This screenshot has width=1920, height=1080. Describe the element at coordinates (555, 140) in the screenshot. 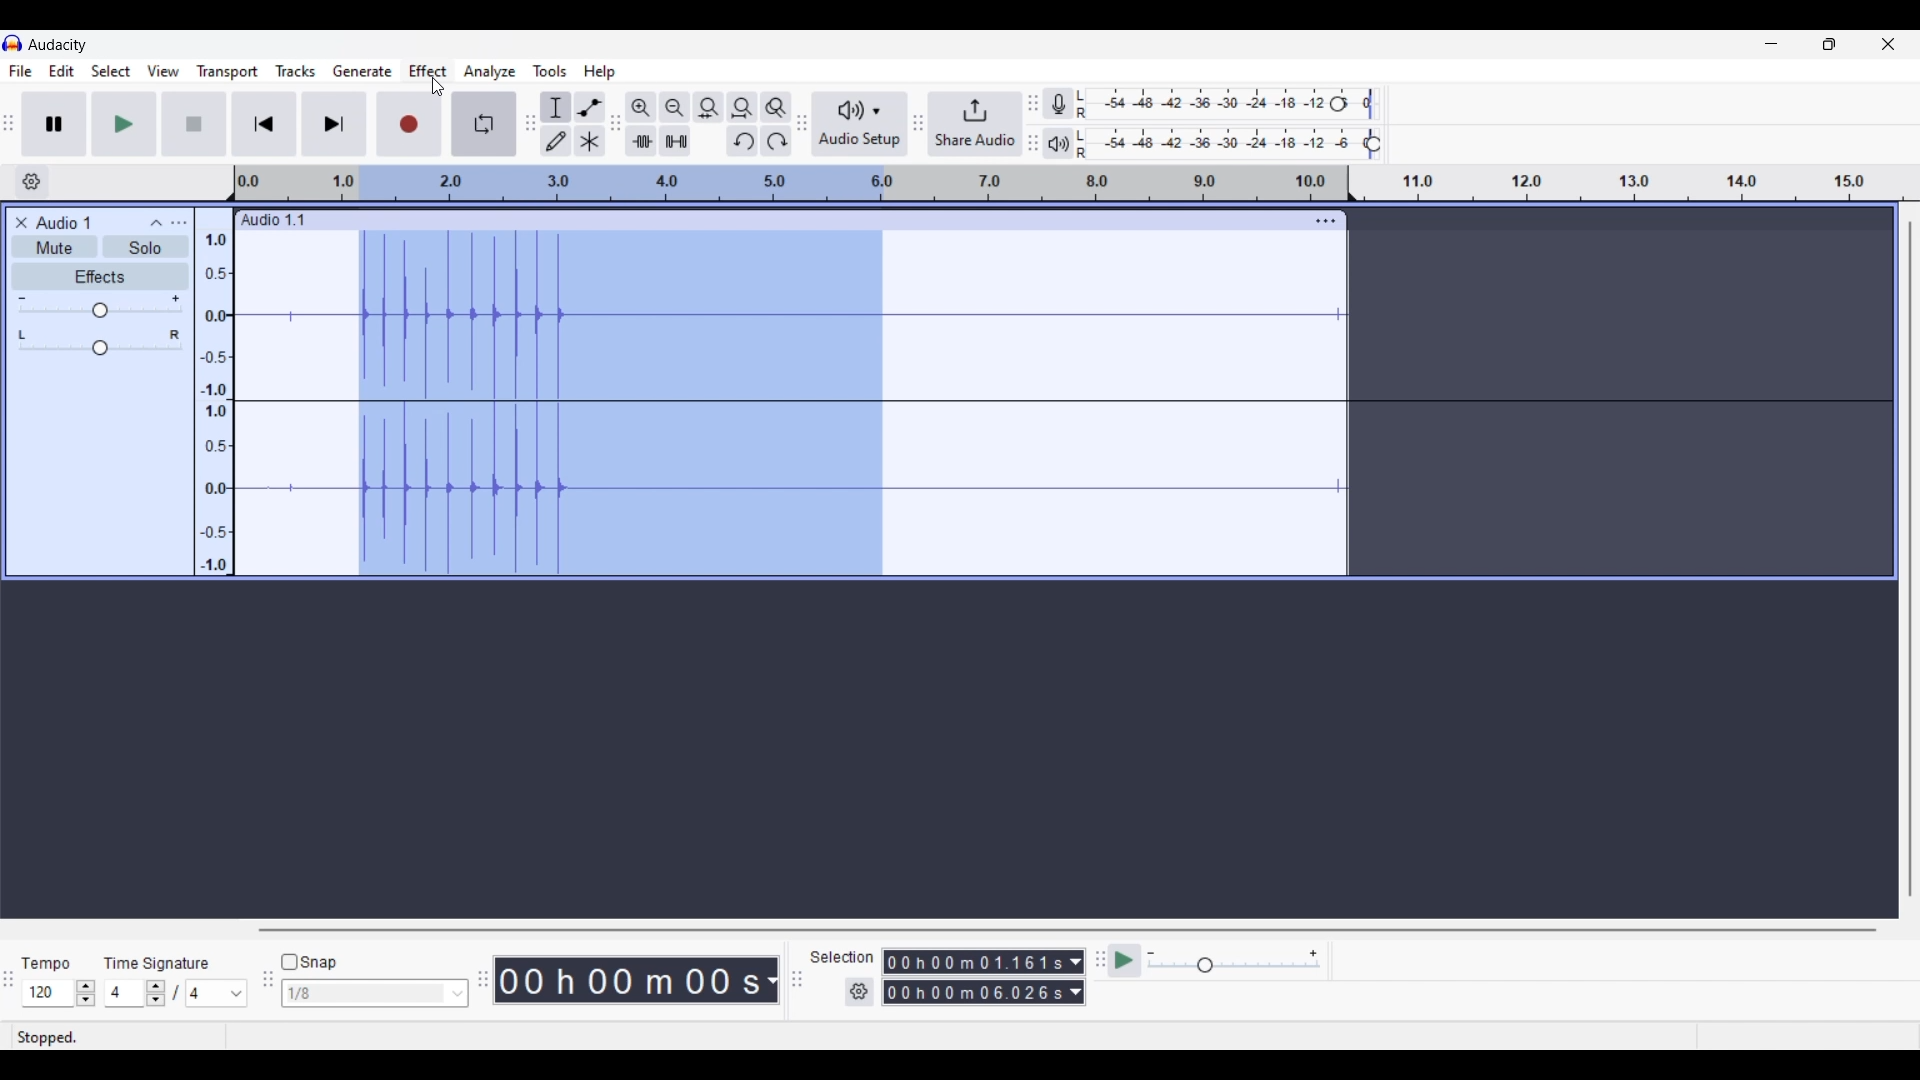

I see `Draw tool` at that location.